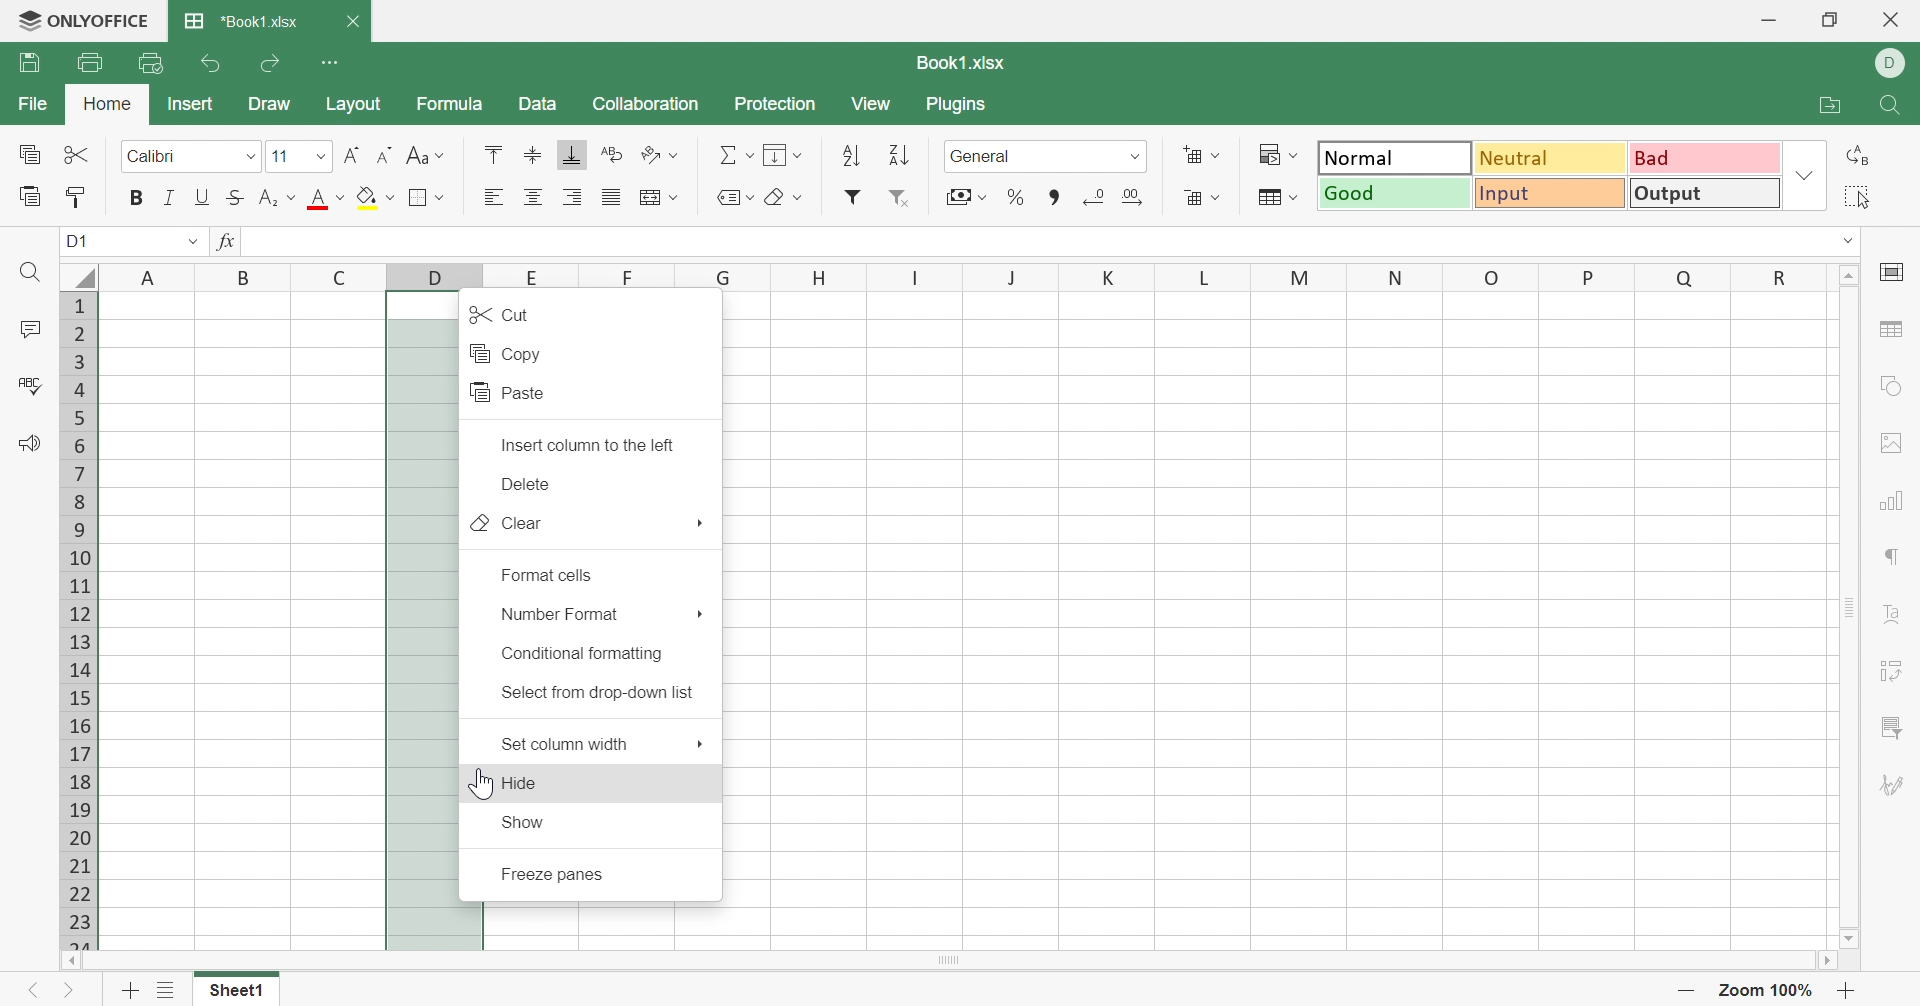 This screenshot has width=1920, height=1006. I want to click on Show, so click(523, 821).